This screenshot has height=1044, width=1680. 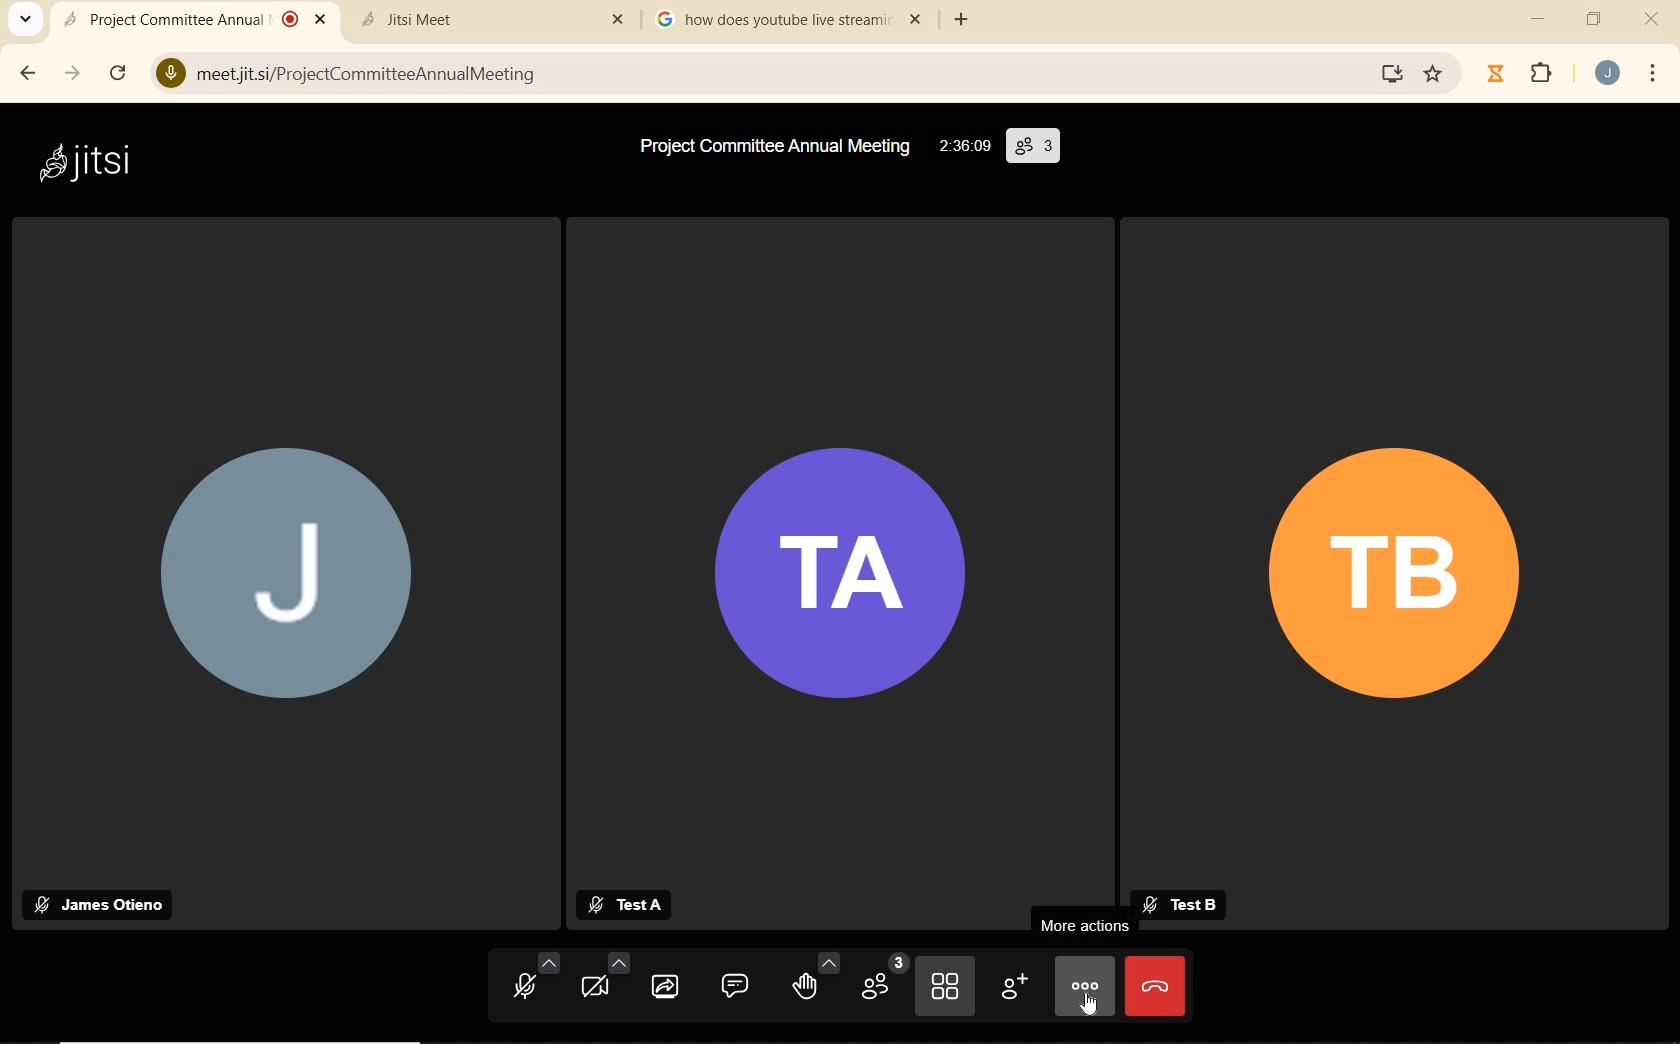 What do you see at coordinates (1496, 76) in the screenshot?
I see `Jibble` at bounding box center [1496, 76].